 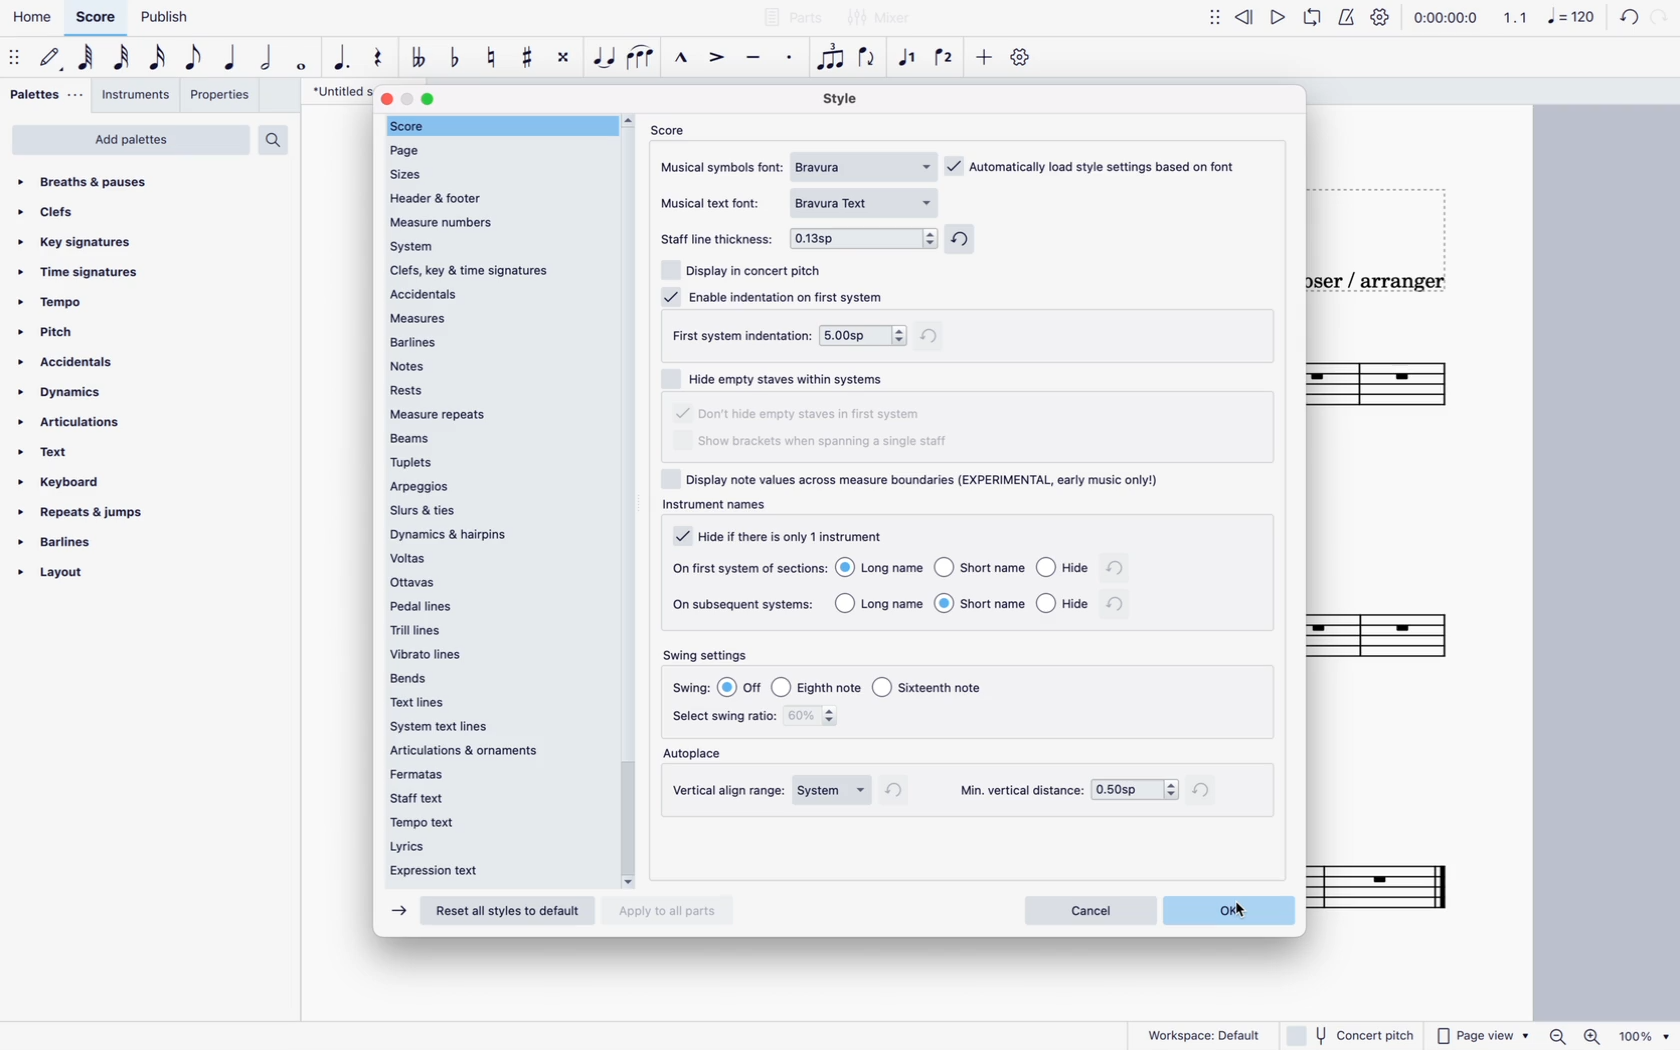 I want to click on header & footer, so click(x=497, y=196).